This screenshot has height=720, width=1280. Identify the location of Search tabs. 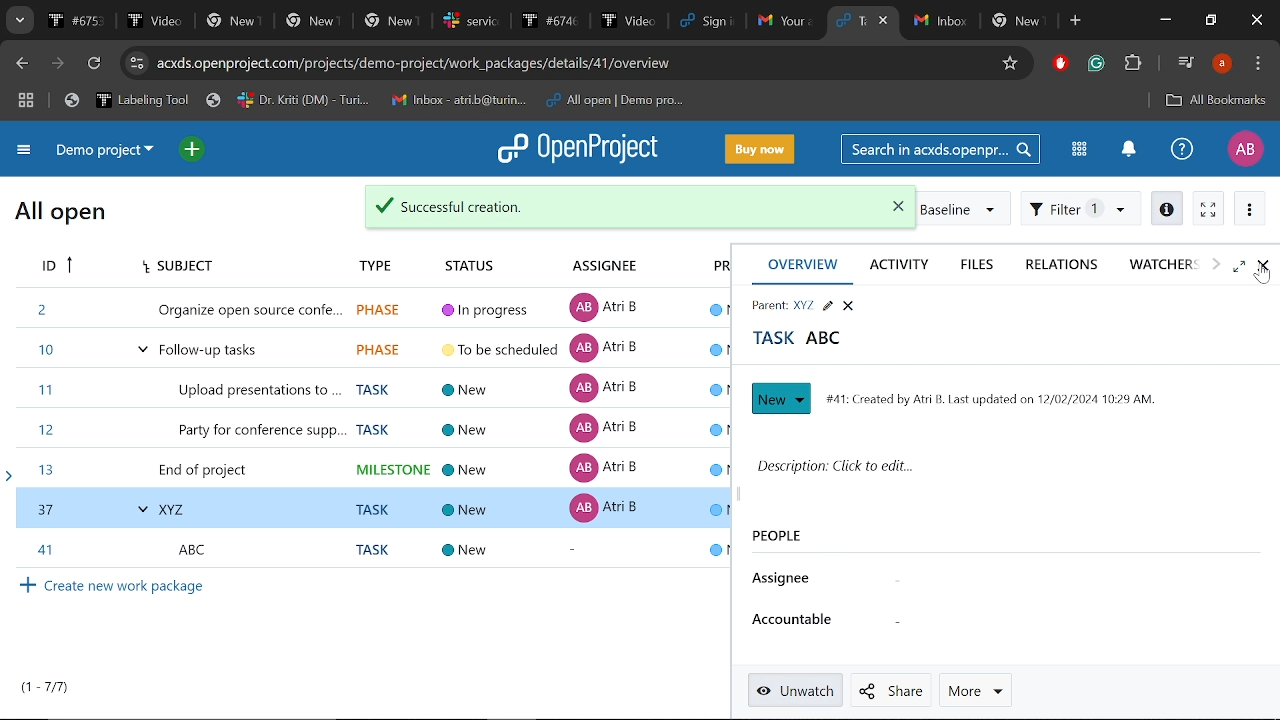
(850, 20).